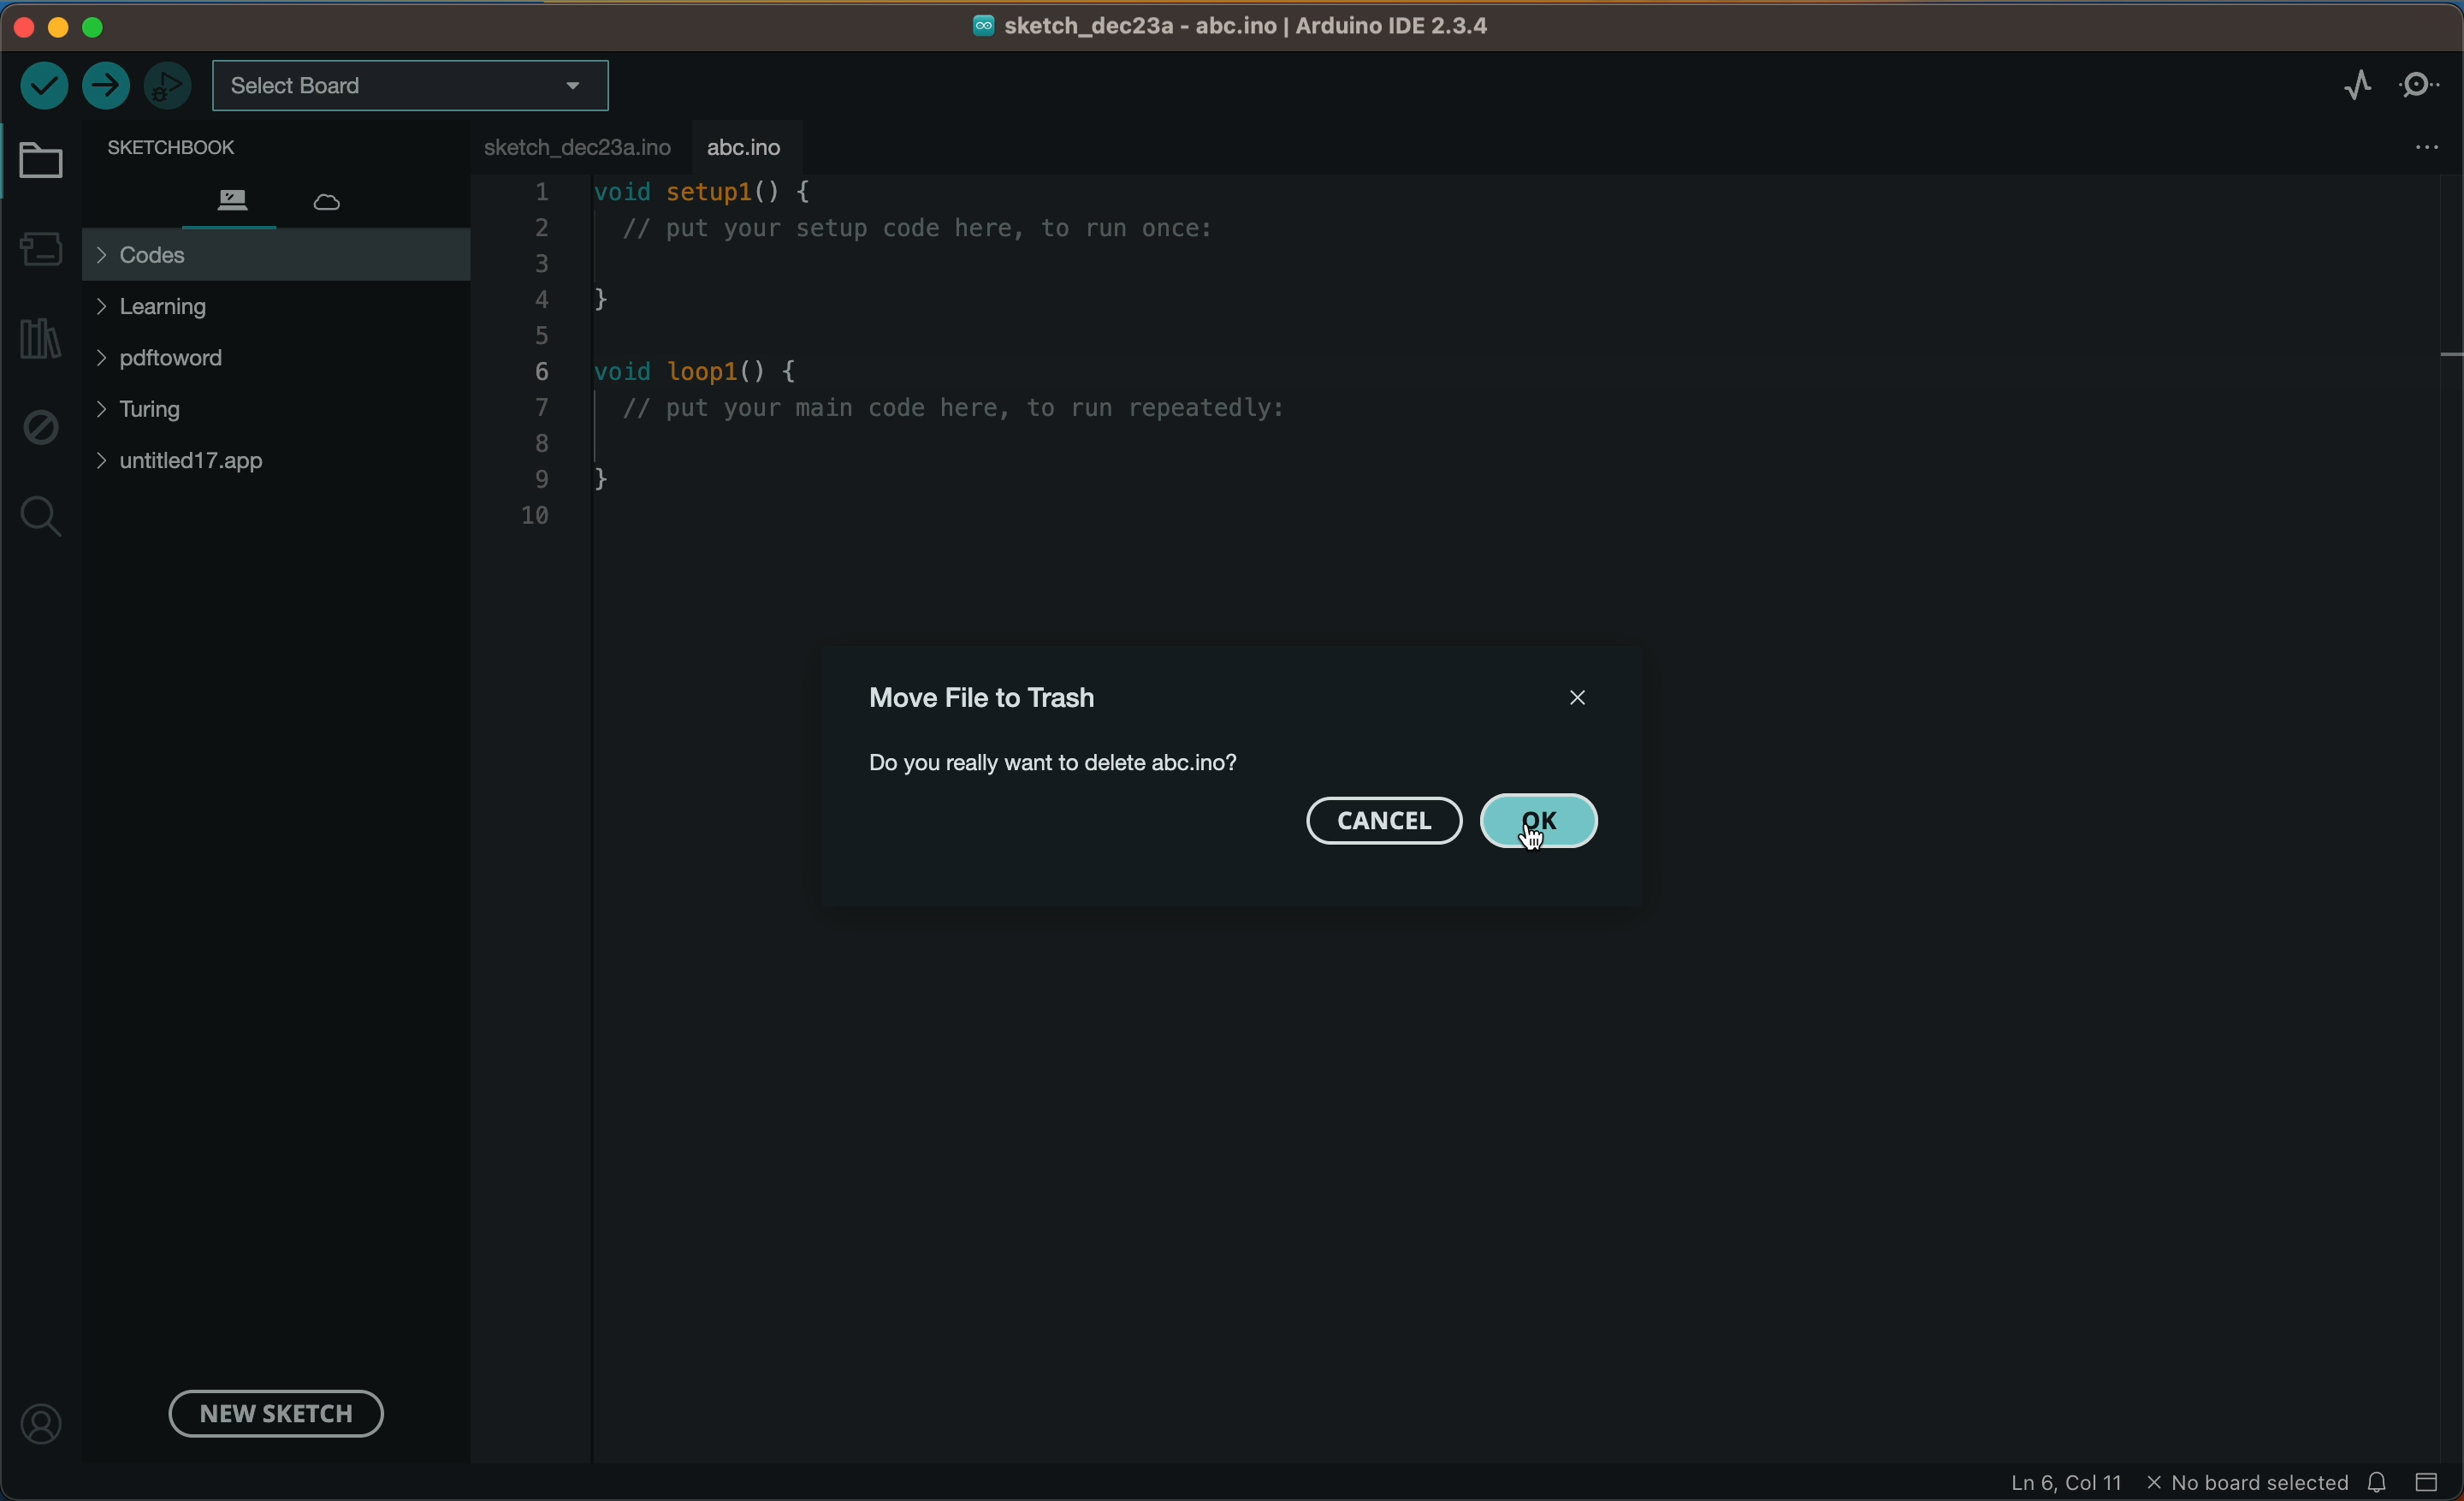  What do you see at coordinates (102, 87) in the screenshot?
I see `upload` at bounding box center [102, 87].